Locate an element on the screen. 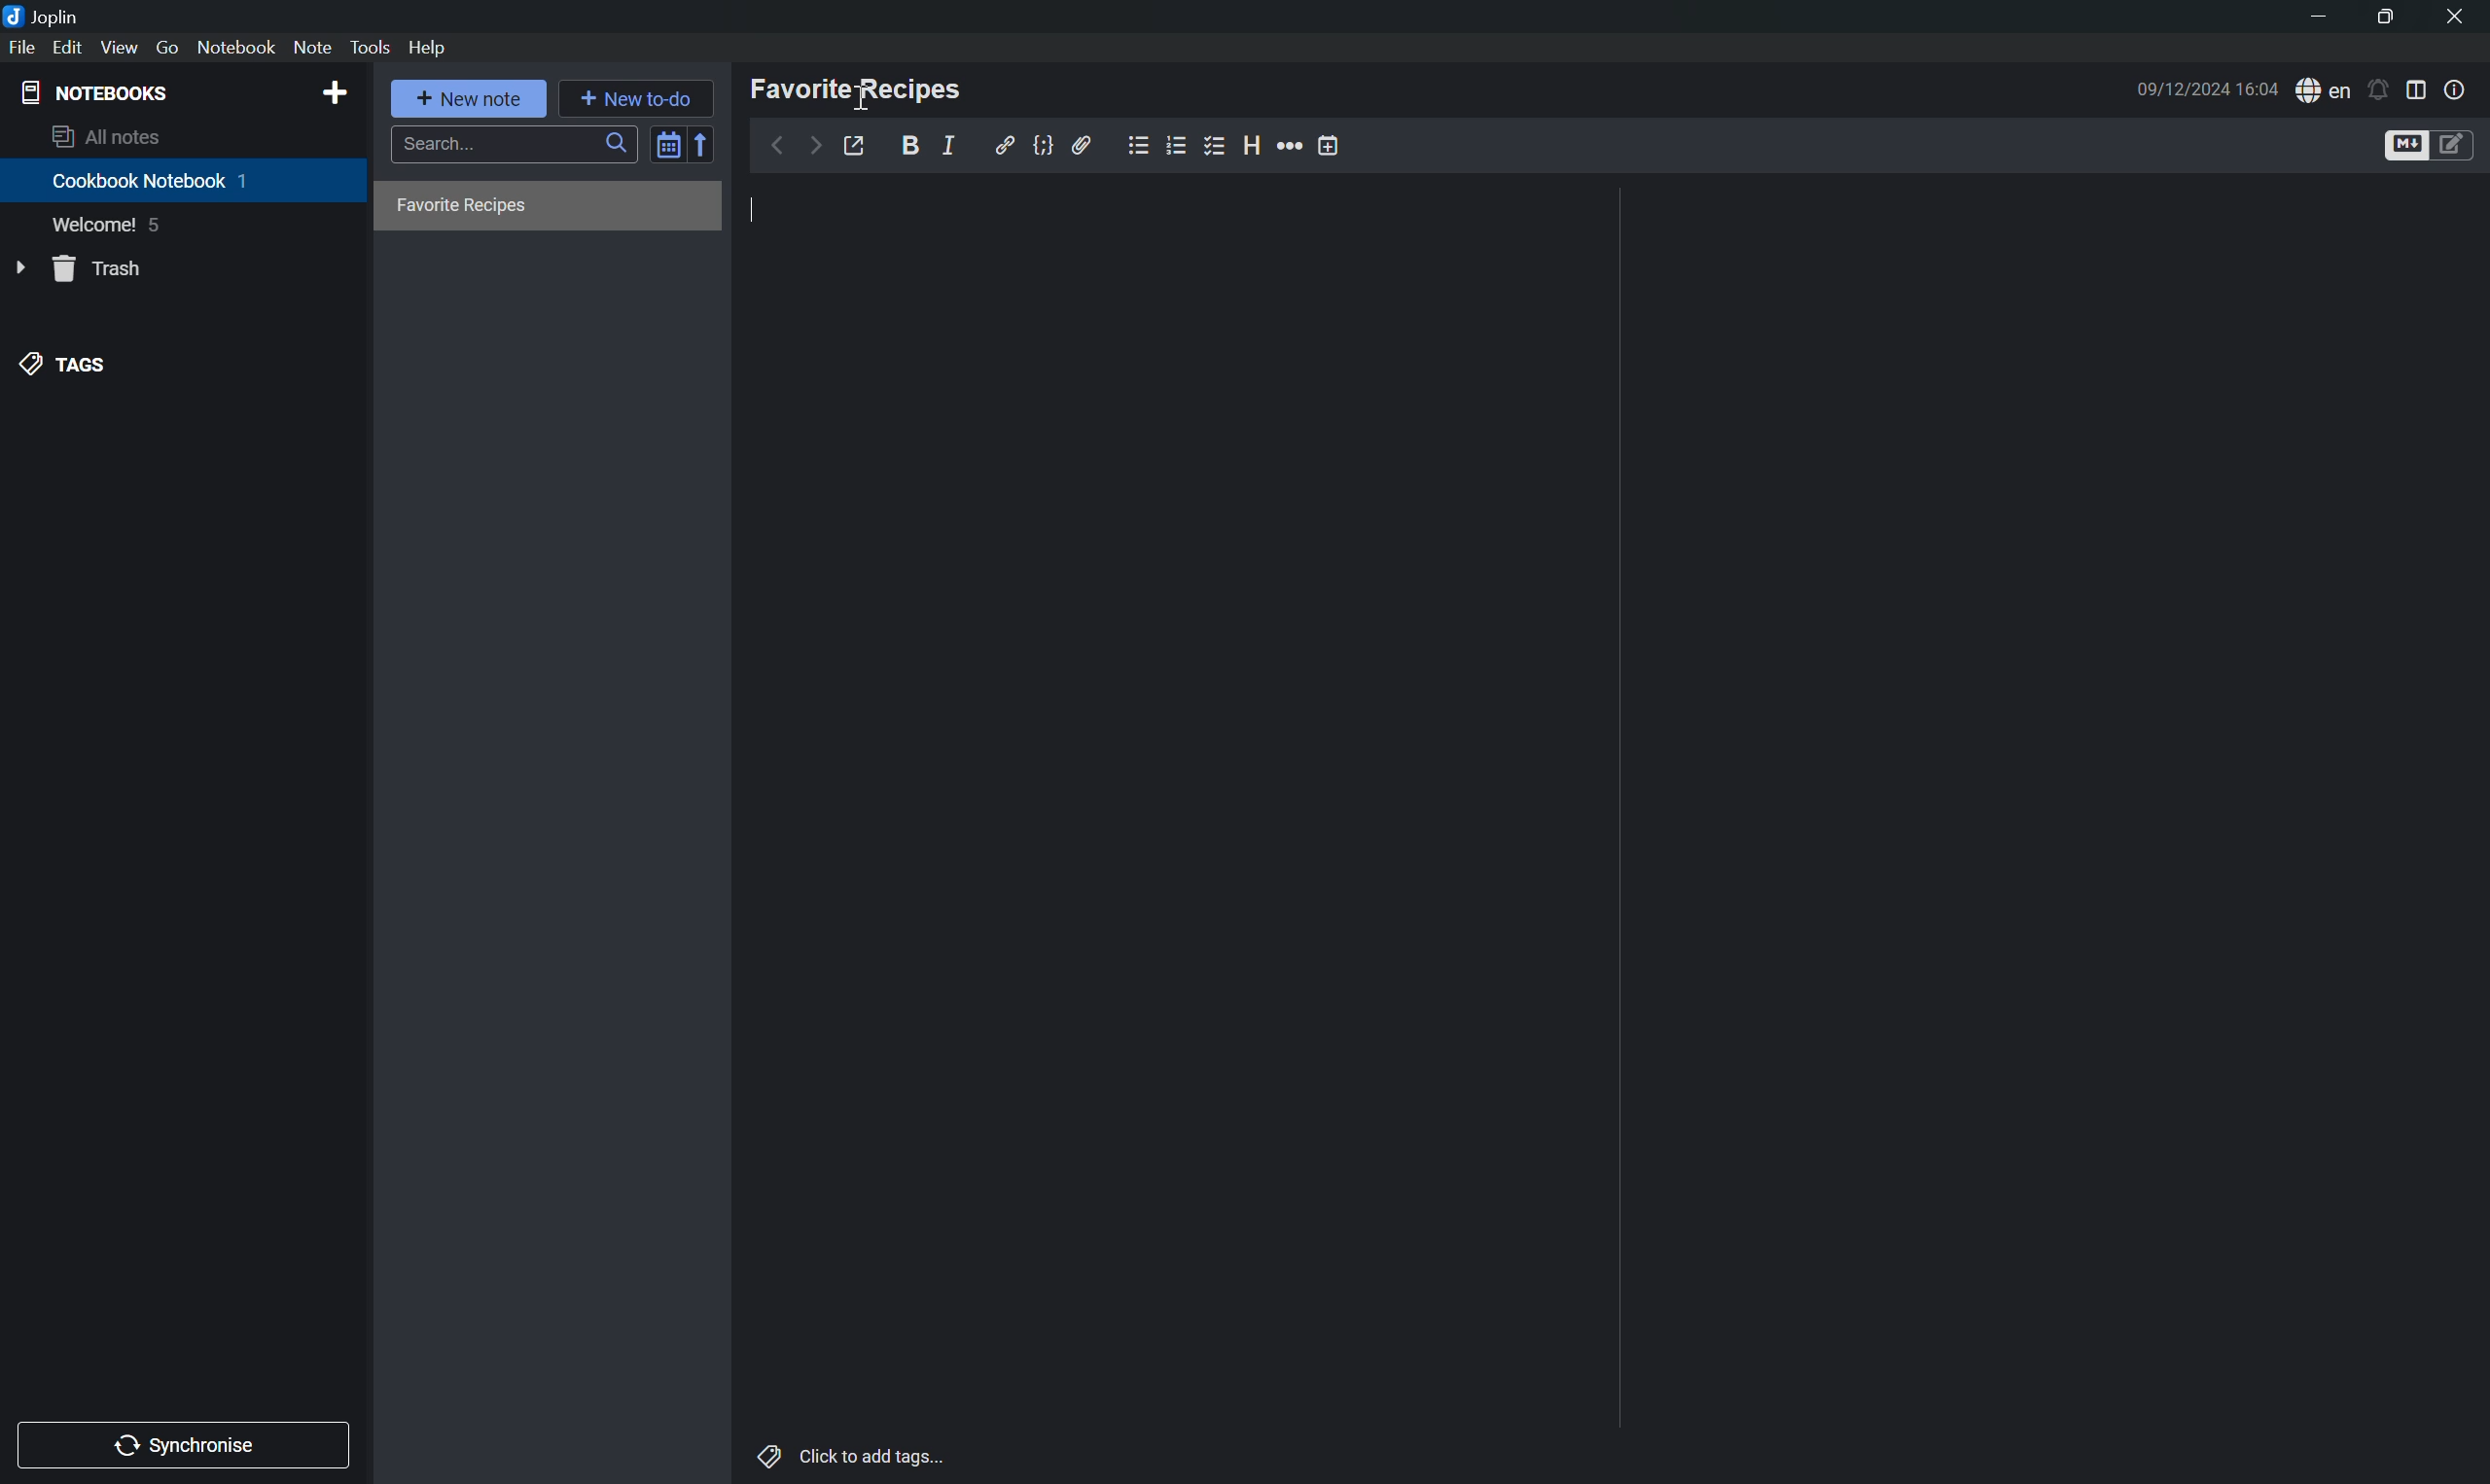 Image resolution: width=2490 pixels, height=1484 pixels. Checkbox List is located at coordinates (1216, 149).